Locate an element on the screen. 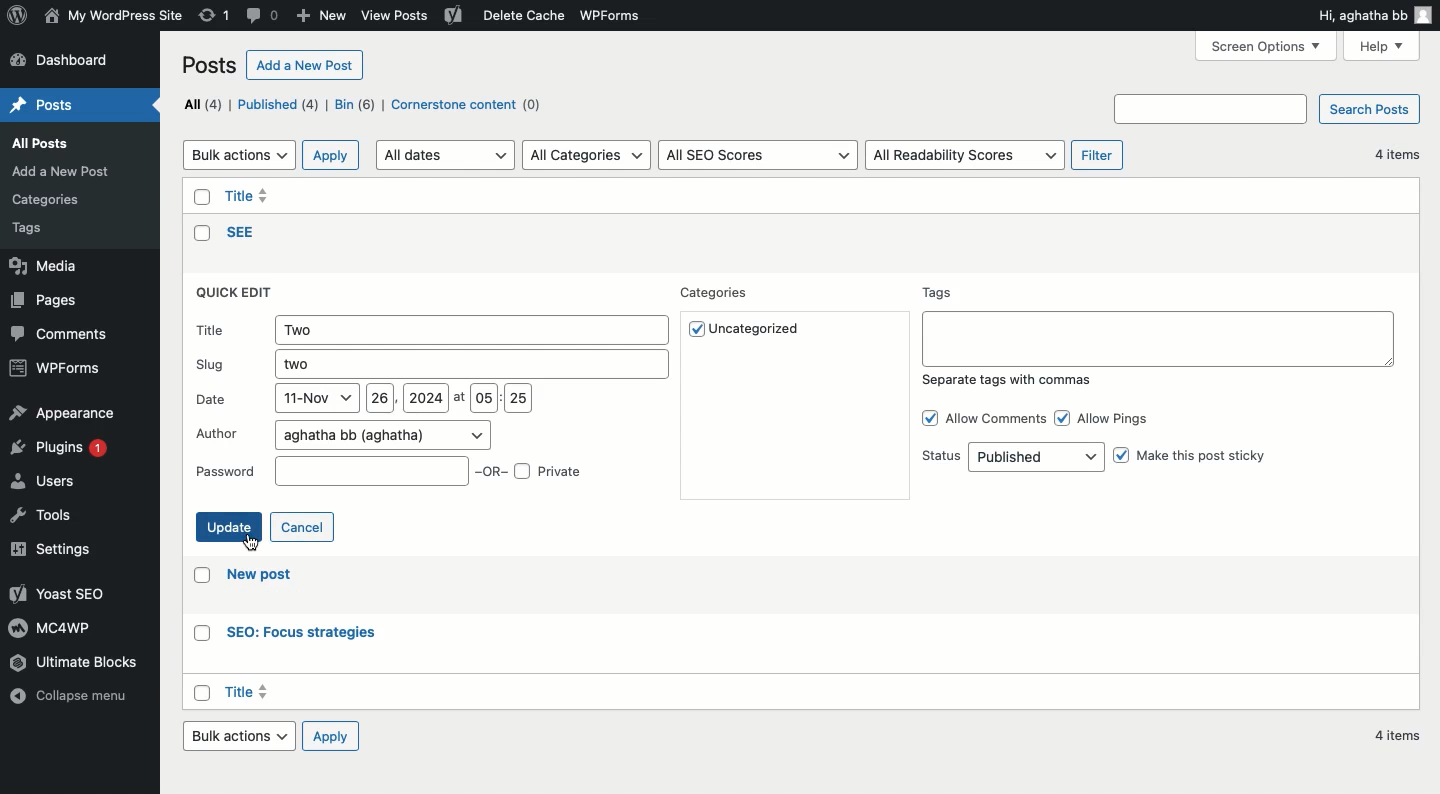 Image resolution: width=1440 pixels, height=794 pixels. All posts is located at coordinates (56, 145).